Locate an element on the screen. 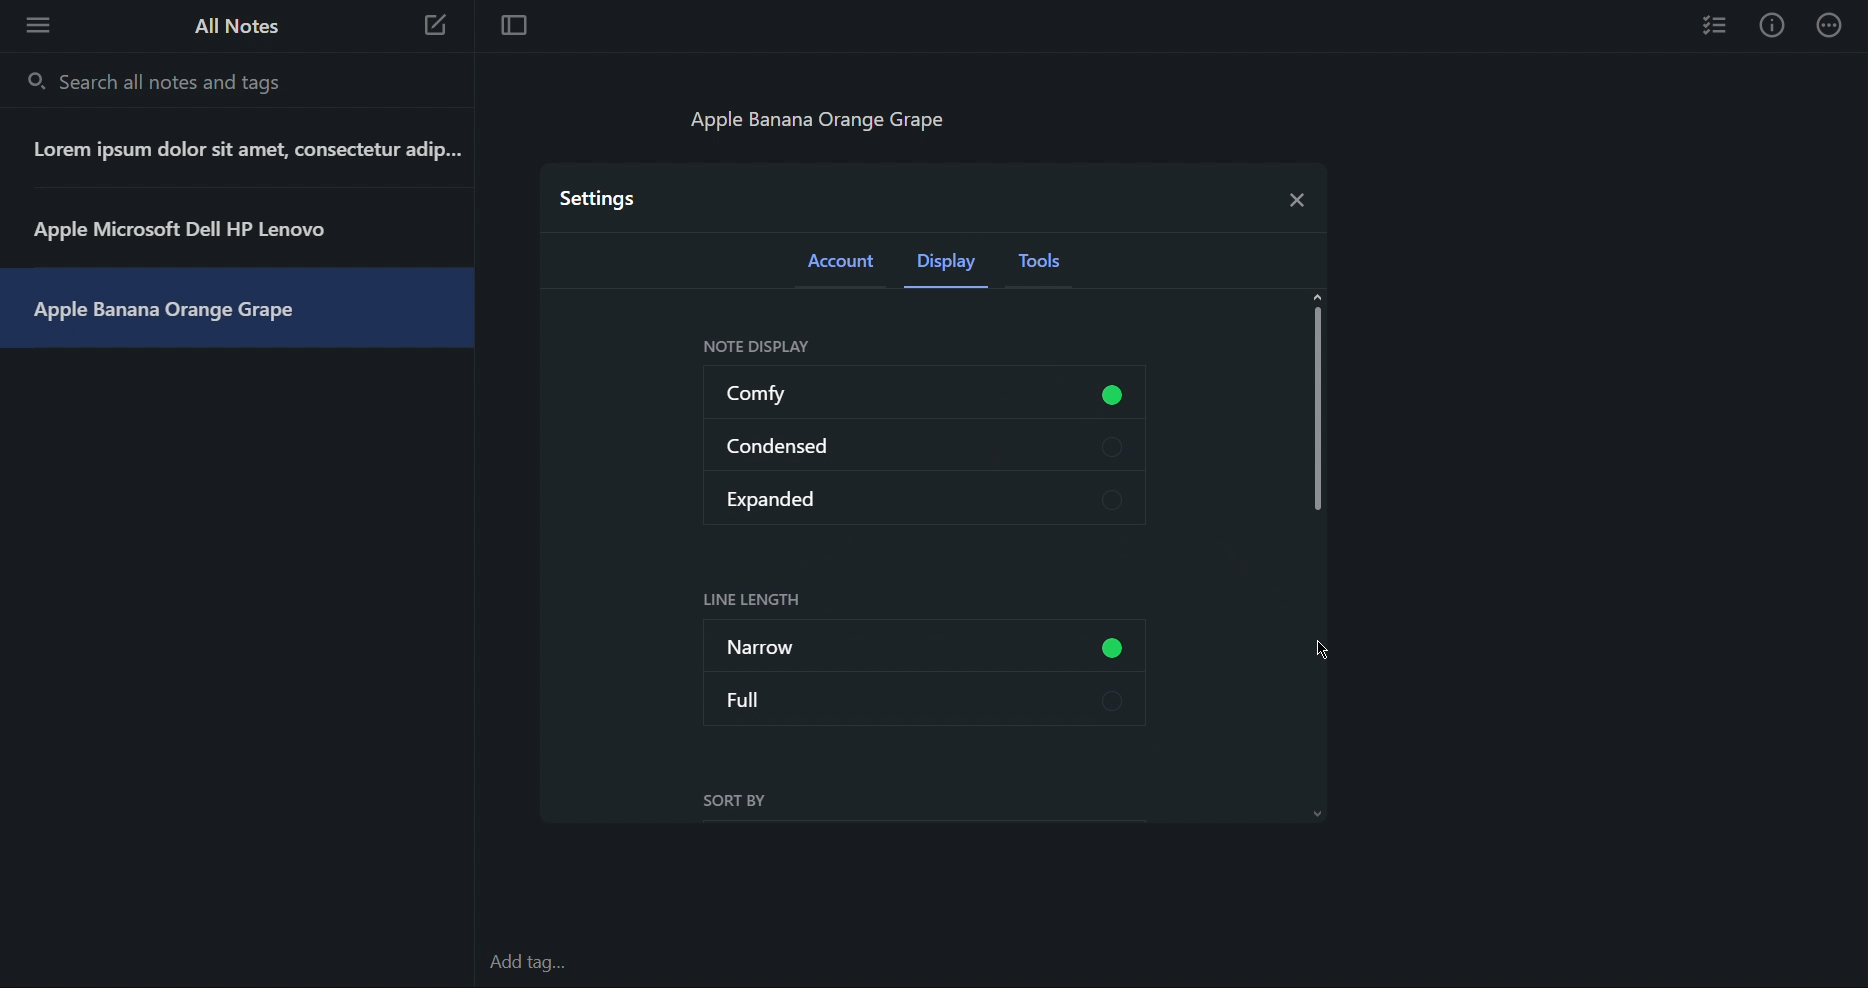 Image resolution: width=1868 pixels, height=988 pixels. Apple Banana Orange Grape is located at coordinates (817, 118).